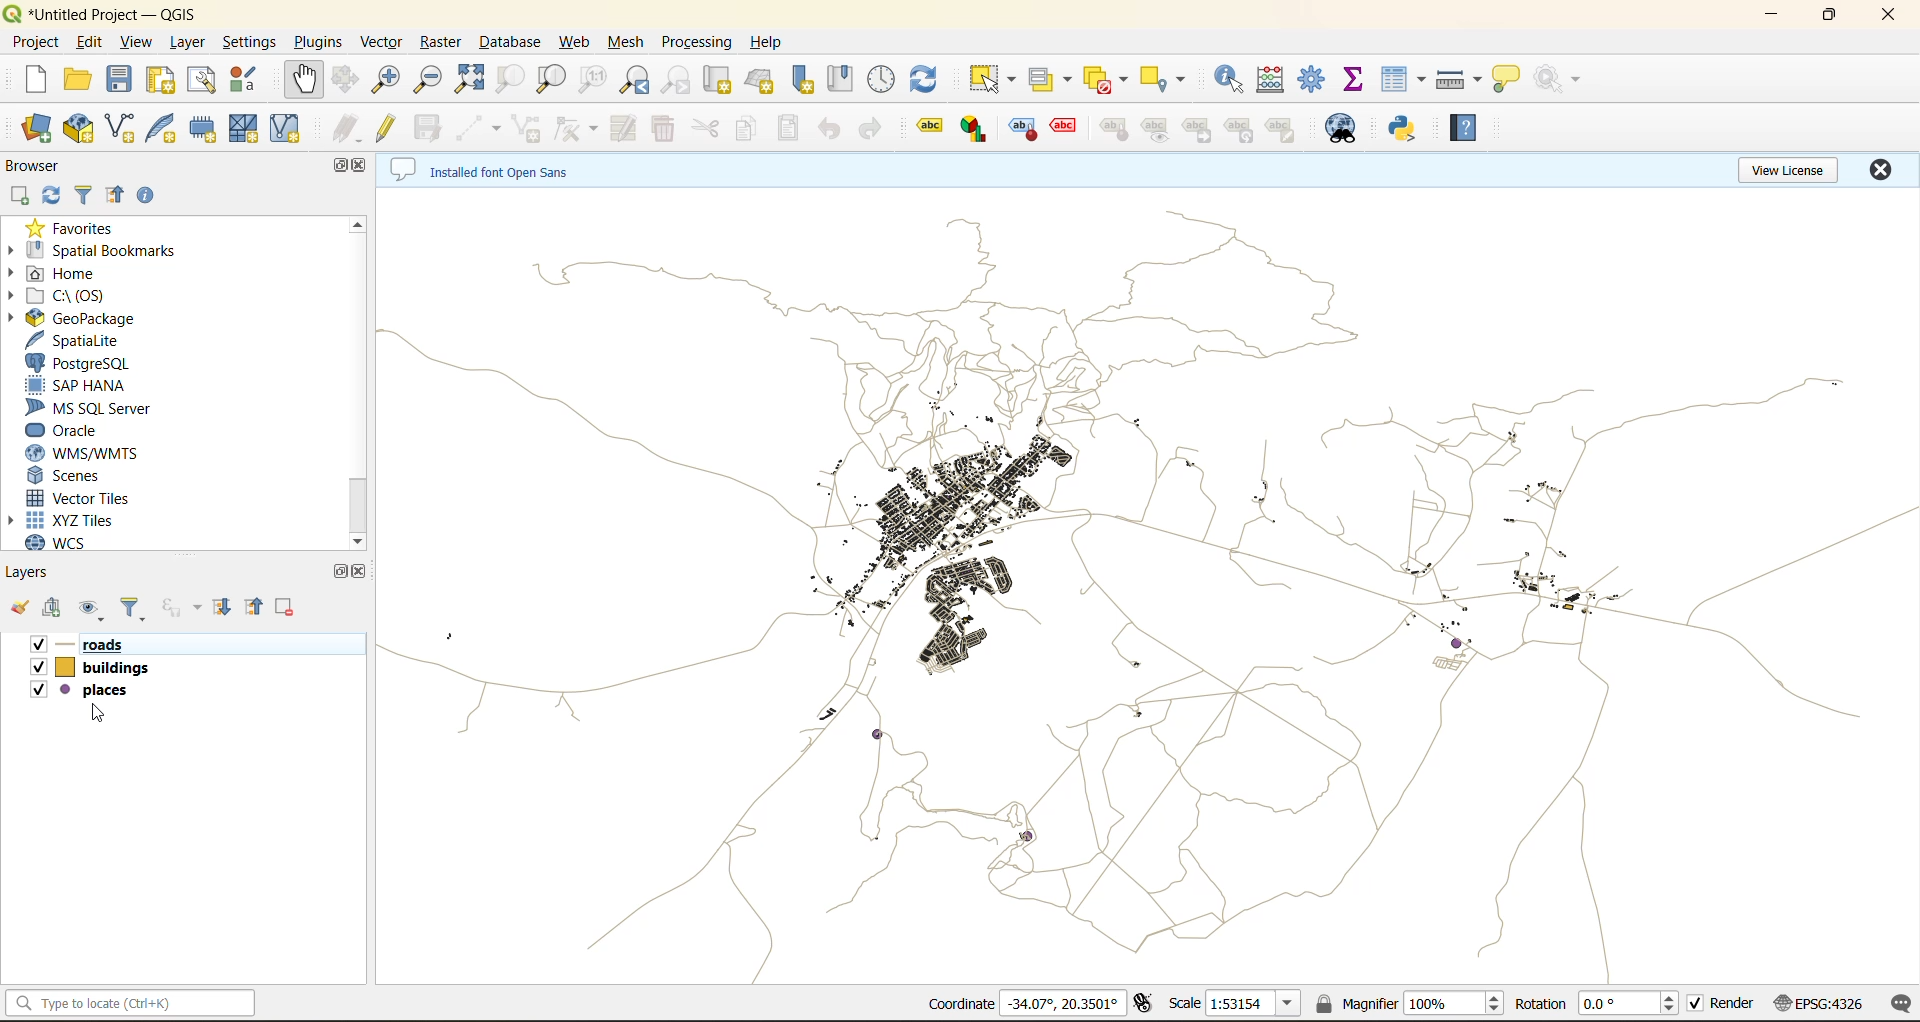 This screenshot has width=1920, height=1022. What do you see at coordinates (423, 133) in the screenshot?
I see `save edits` at bounding box center [423, 133].